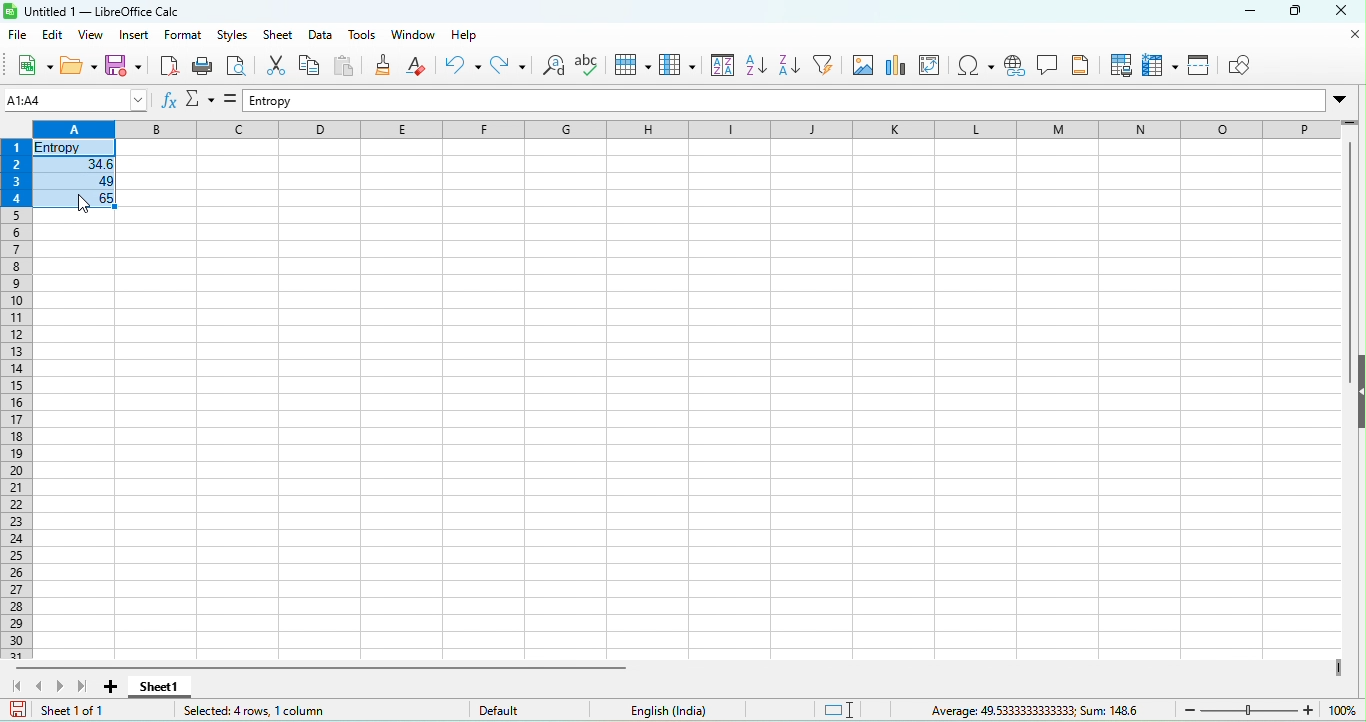 The height and width of the screenshot is (722, 1366). Describe the element at coordinates (1248, 13) in the screenshot. I see `minimize` at that location.